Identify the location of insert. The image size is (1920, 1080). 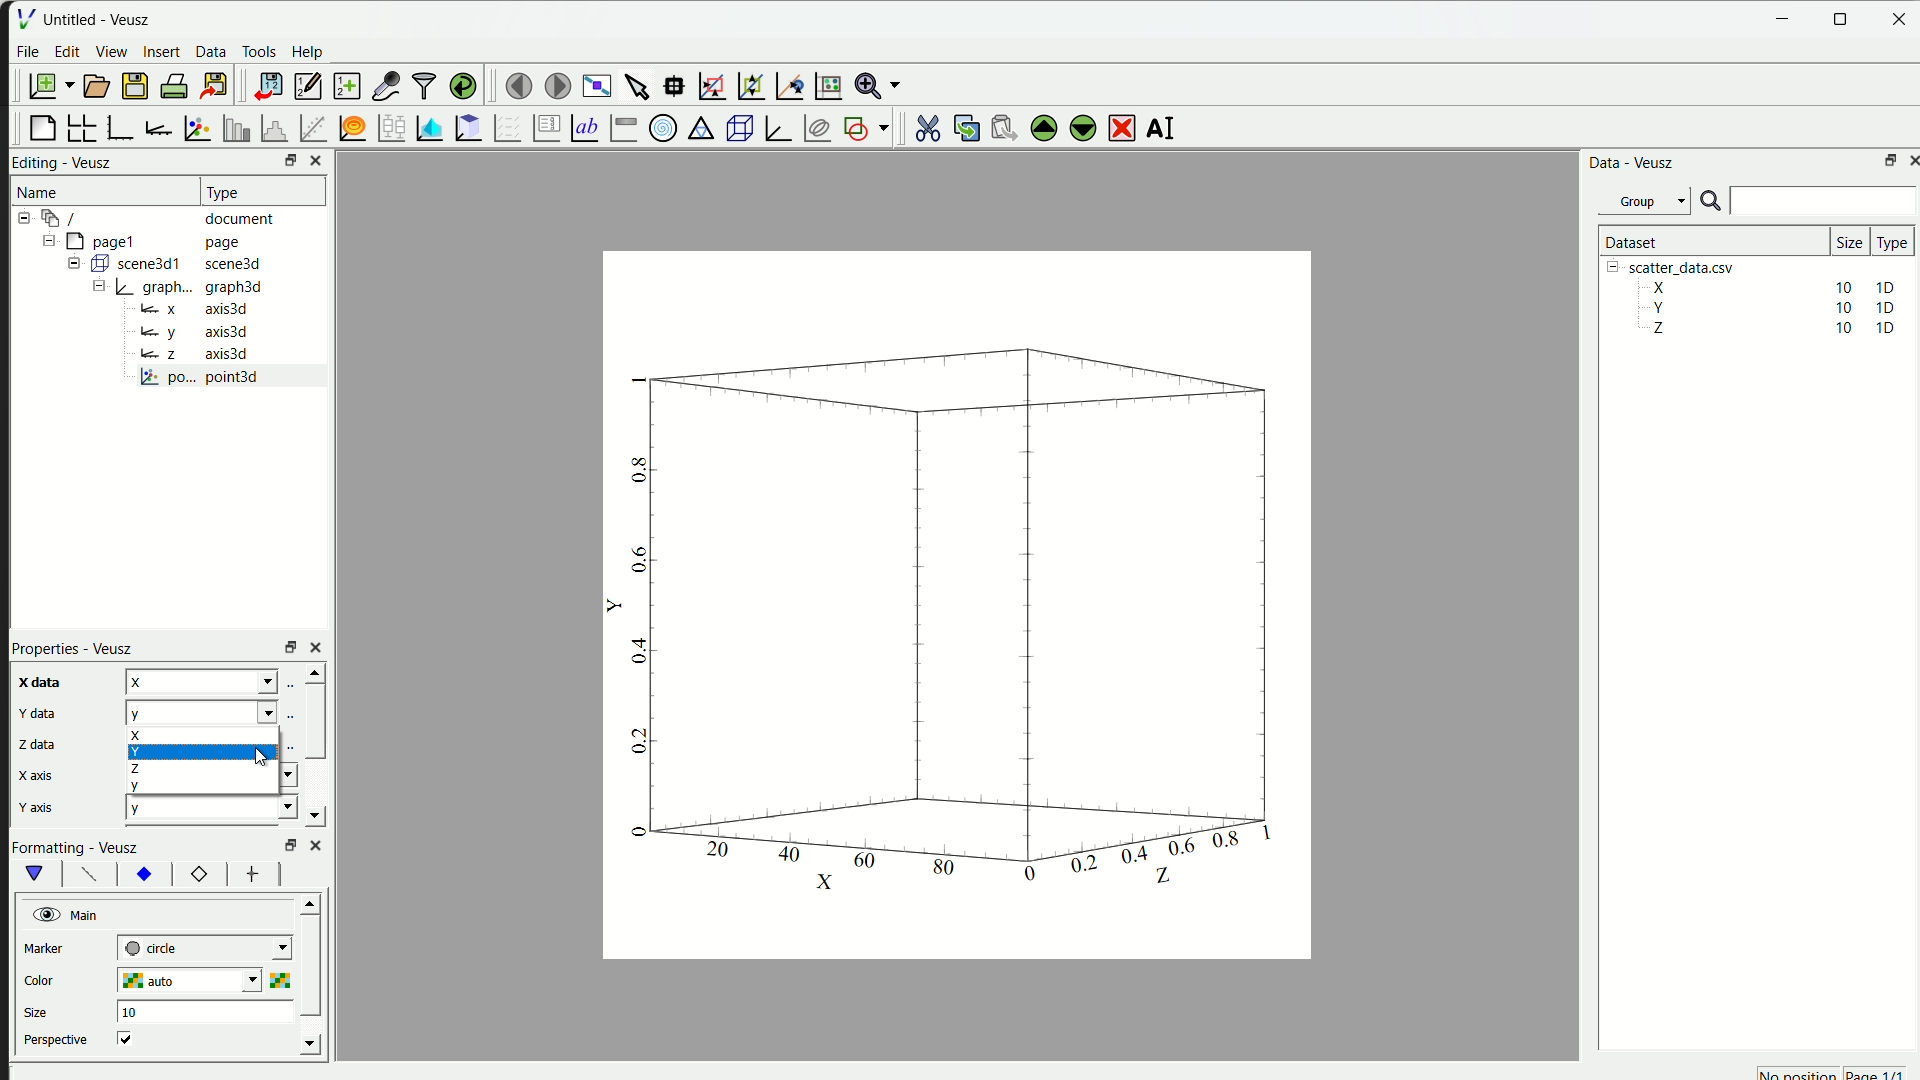
(161, 53).